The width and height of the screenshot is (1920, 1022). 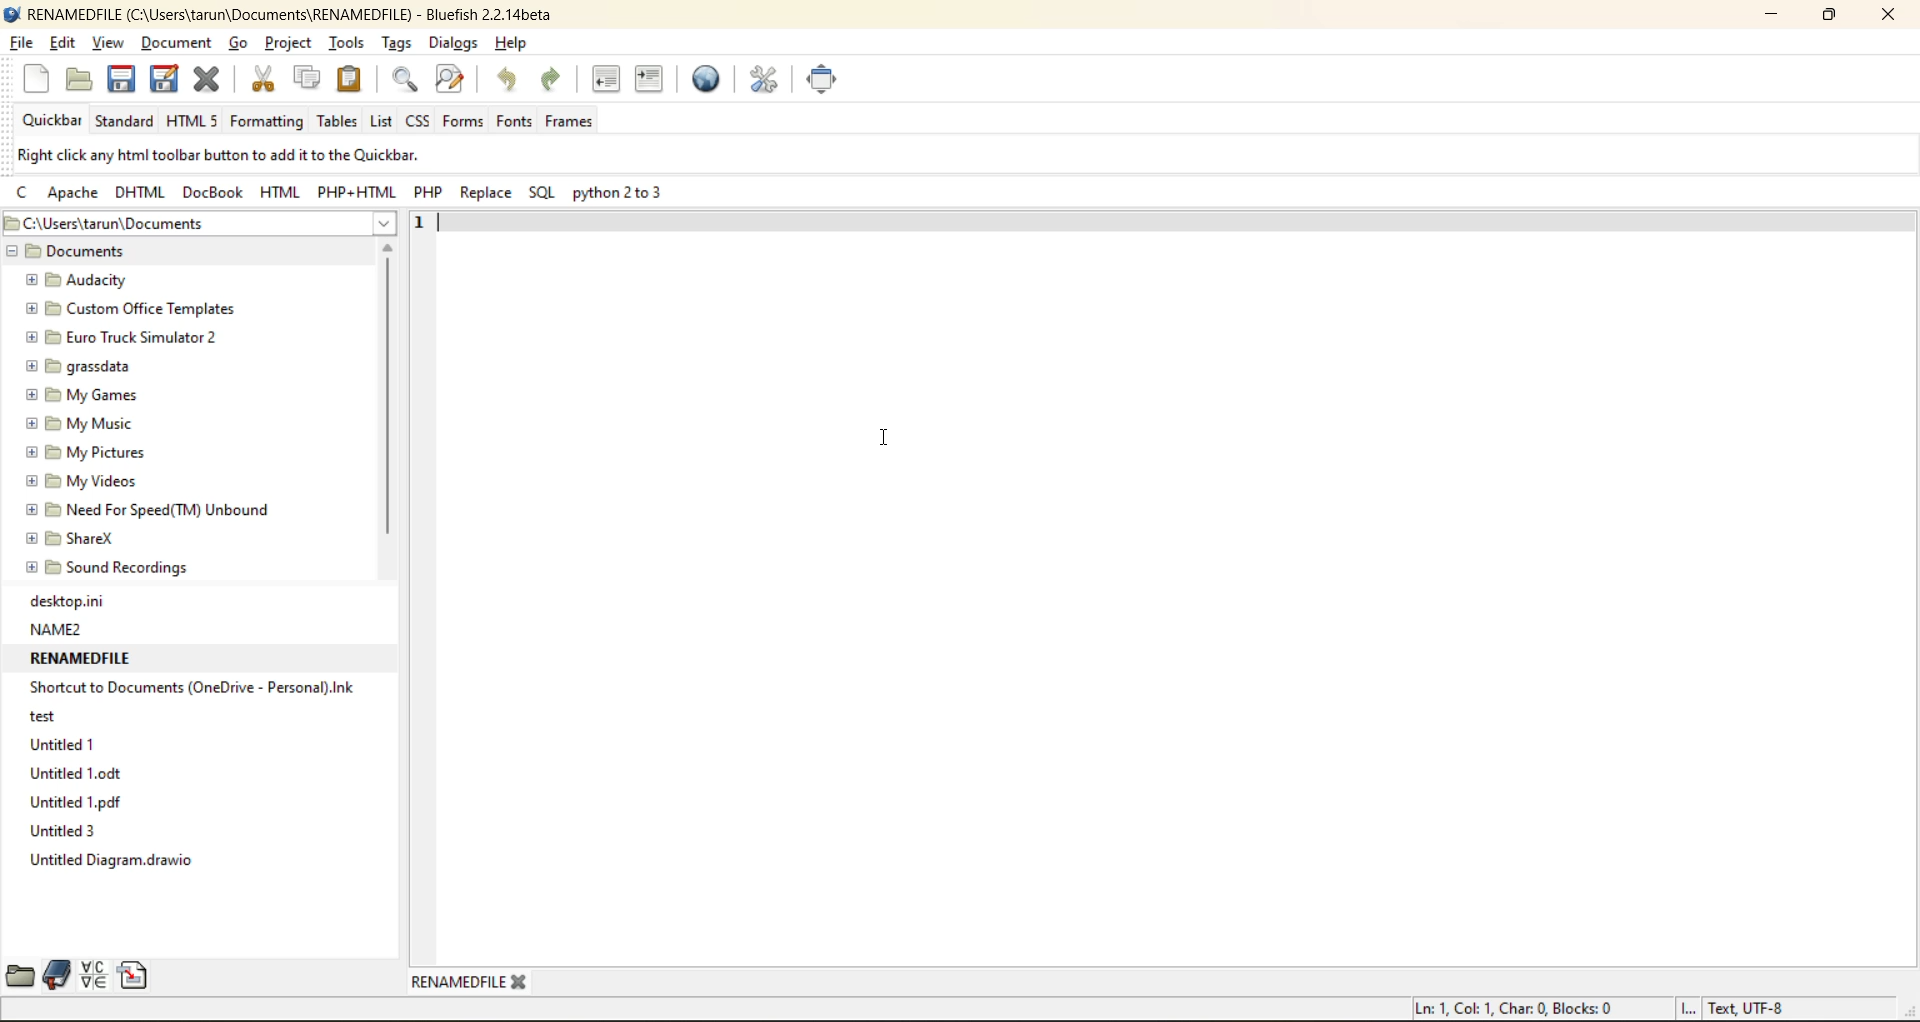 I want to click on RENAMEDFILE, so click(x=85, y=658).